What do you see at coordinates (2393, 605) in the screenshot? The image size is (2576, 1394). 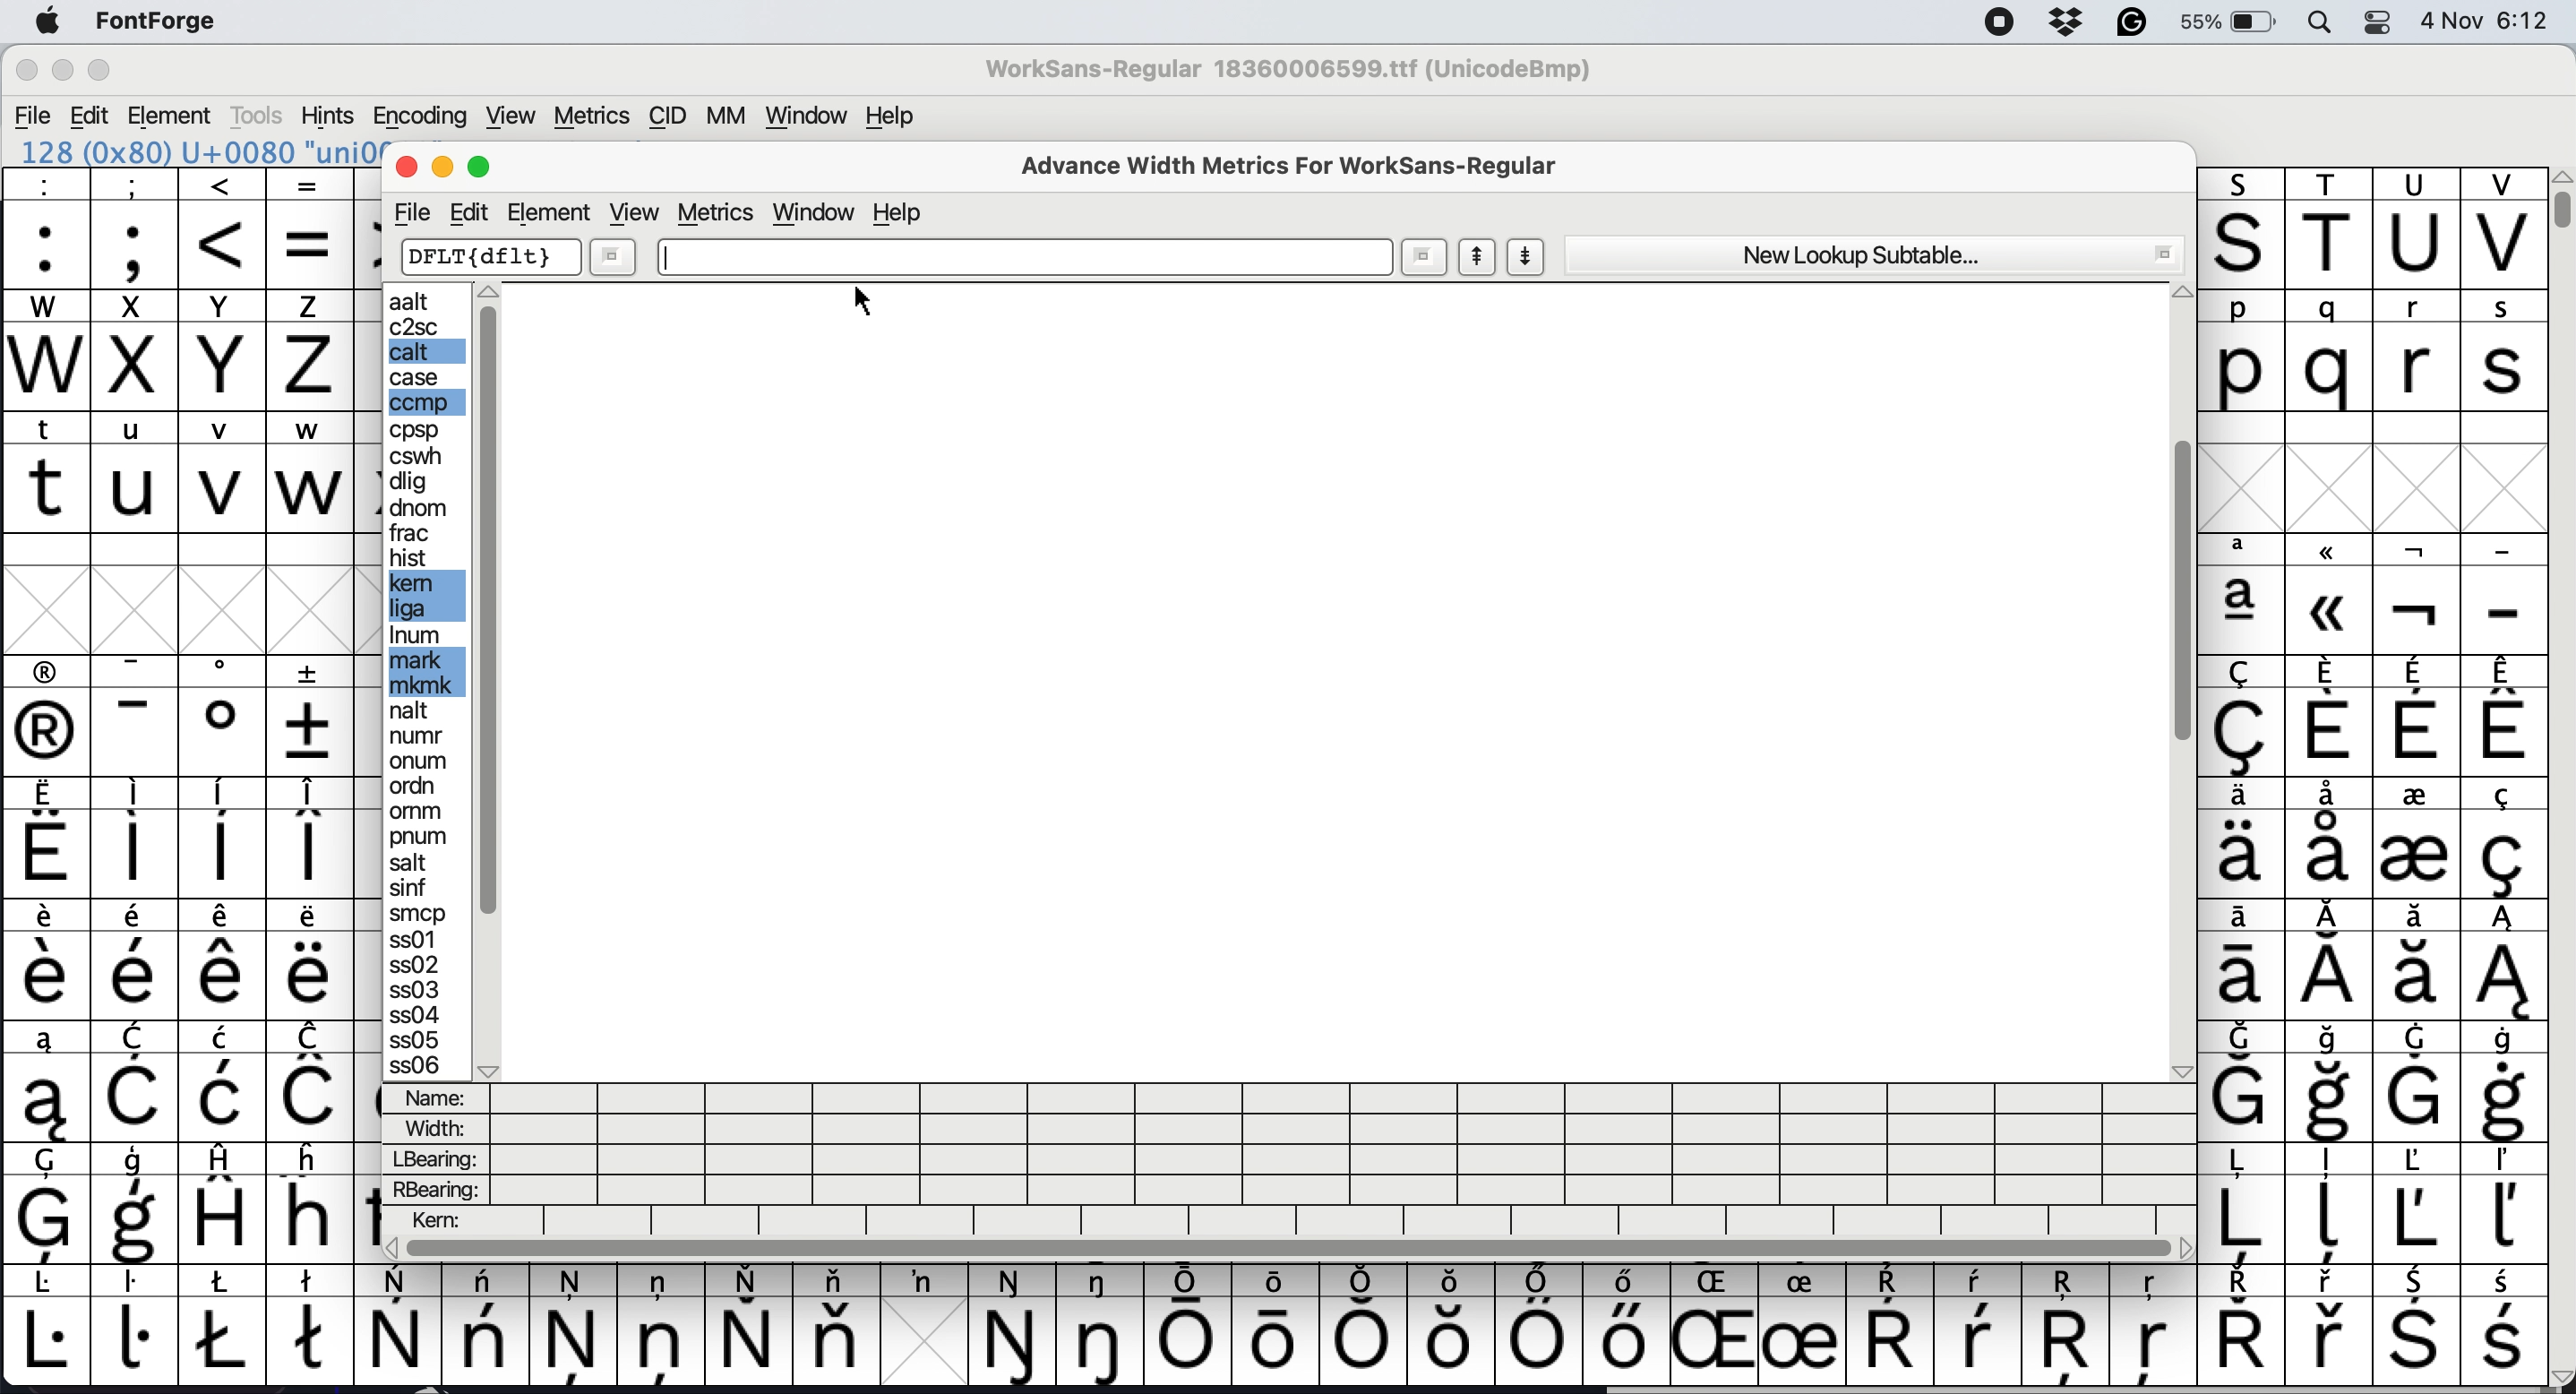 I see `special characters` at bounding box center [2393, 605].